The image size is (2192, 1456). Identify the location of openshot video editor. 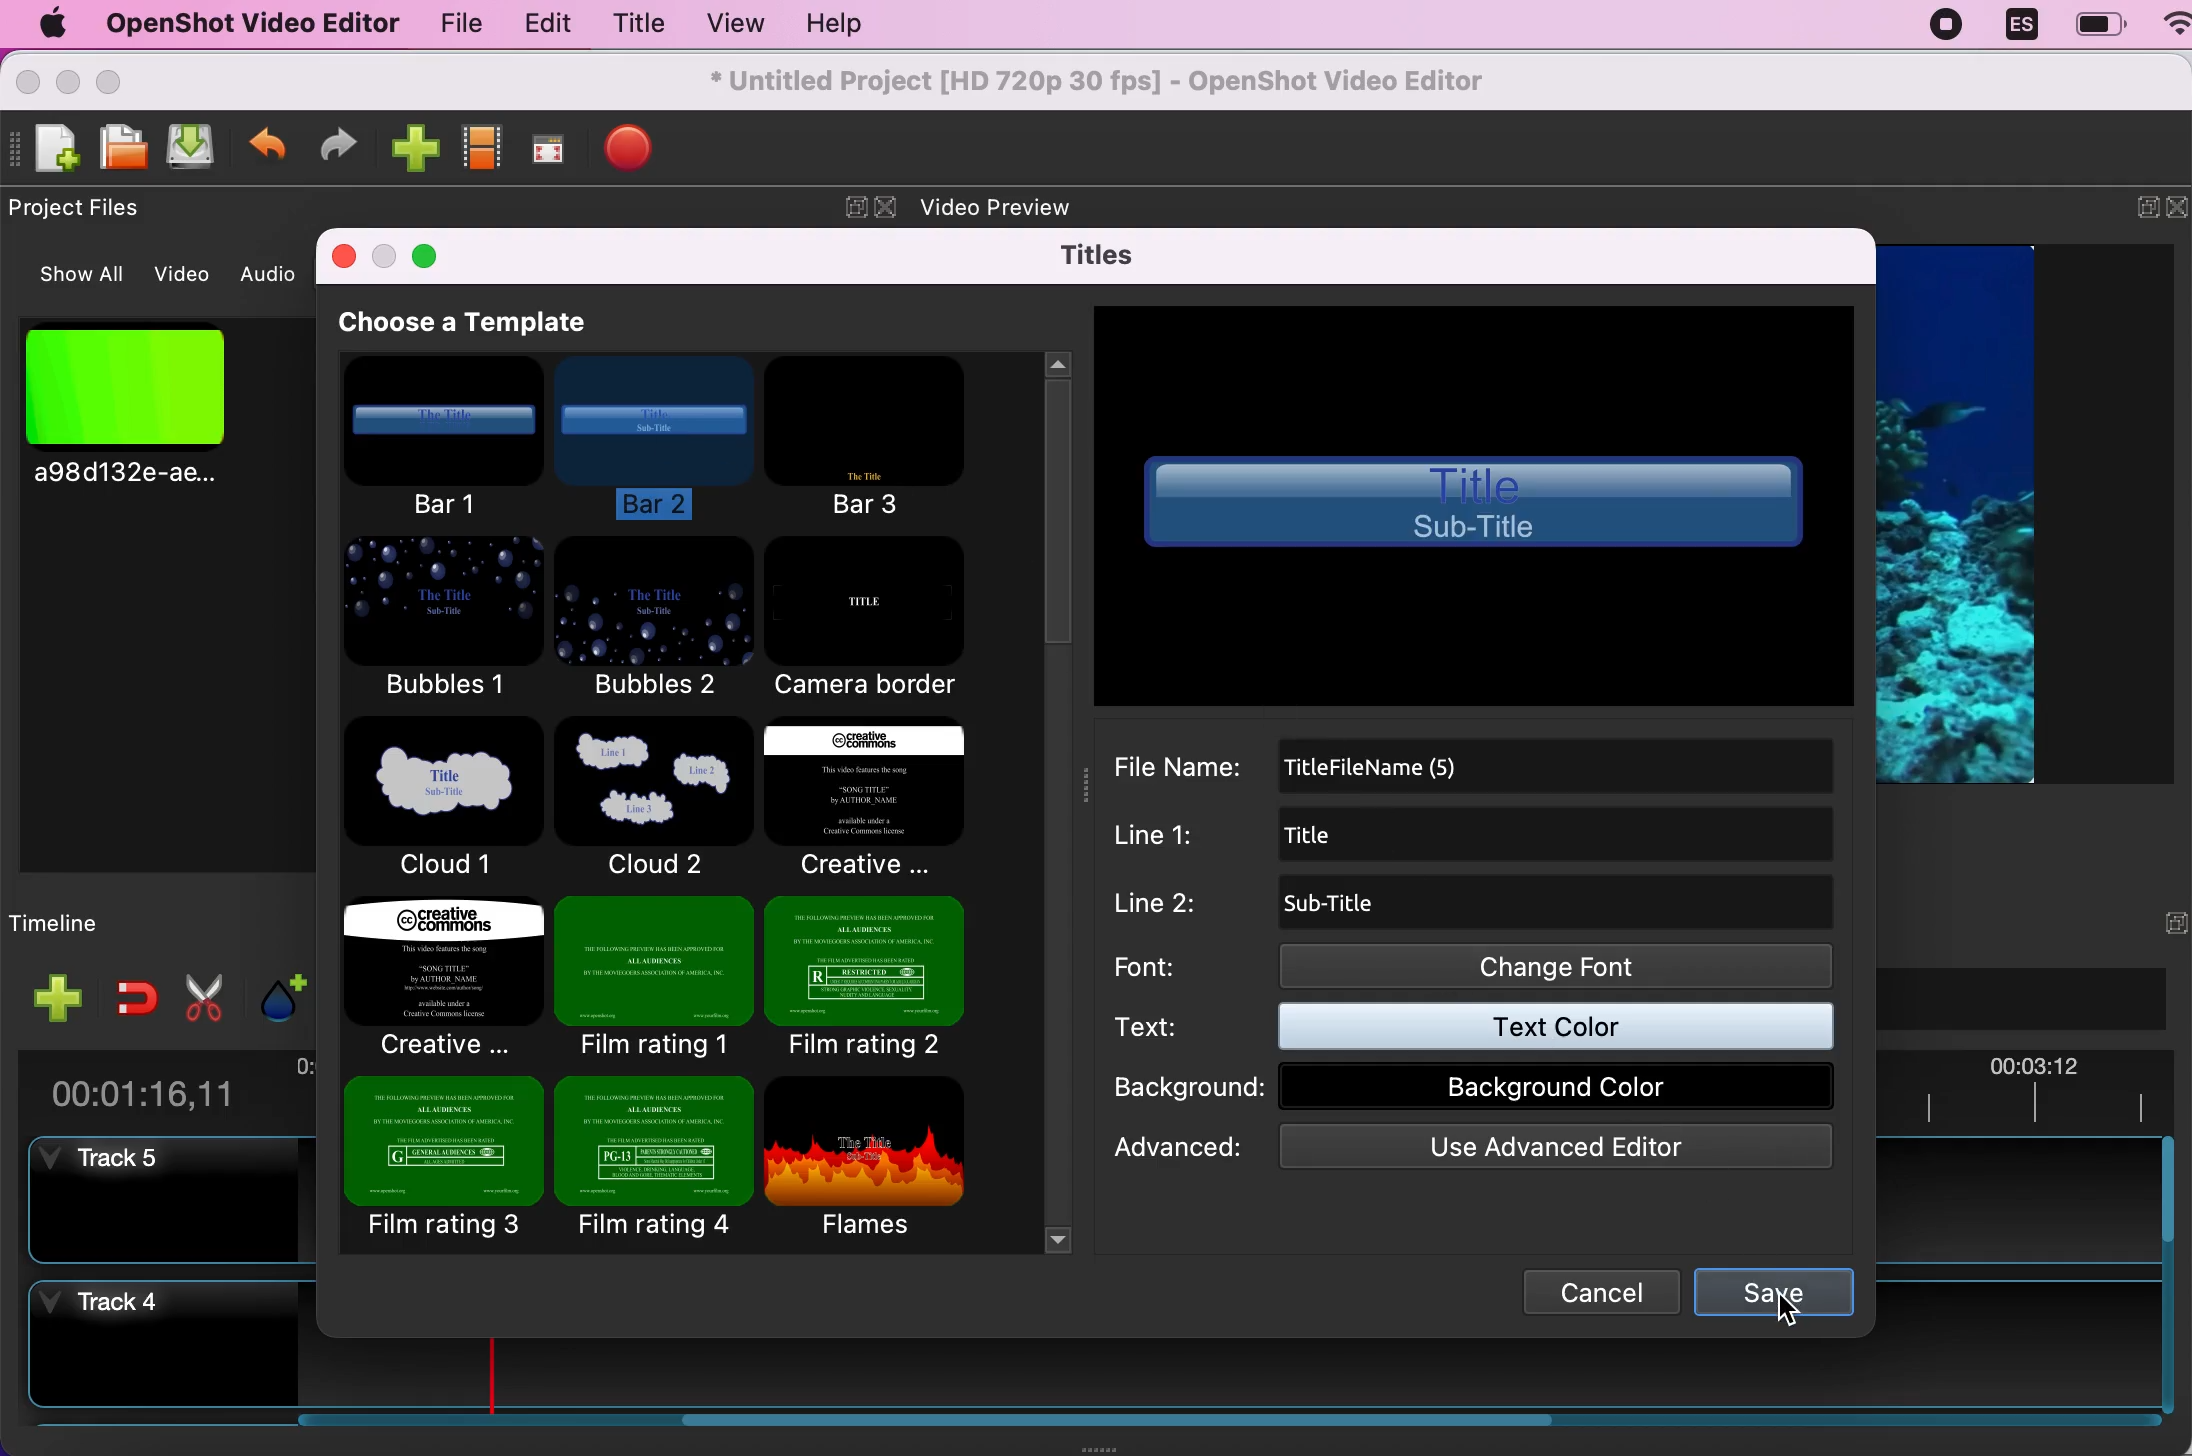
(251, 25).